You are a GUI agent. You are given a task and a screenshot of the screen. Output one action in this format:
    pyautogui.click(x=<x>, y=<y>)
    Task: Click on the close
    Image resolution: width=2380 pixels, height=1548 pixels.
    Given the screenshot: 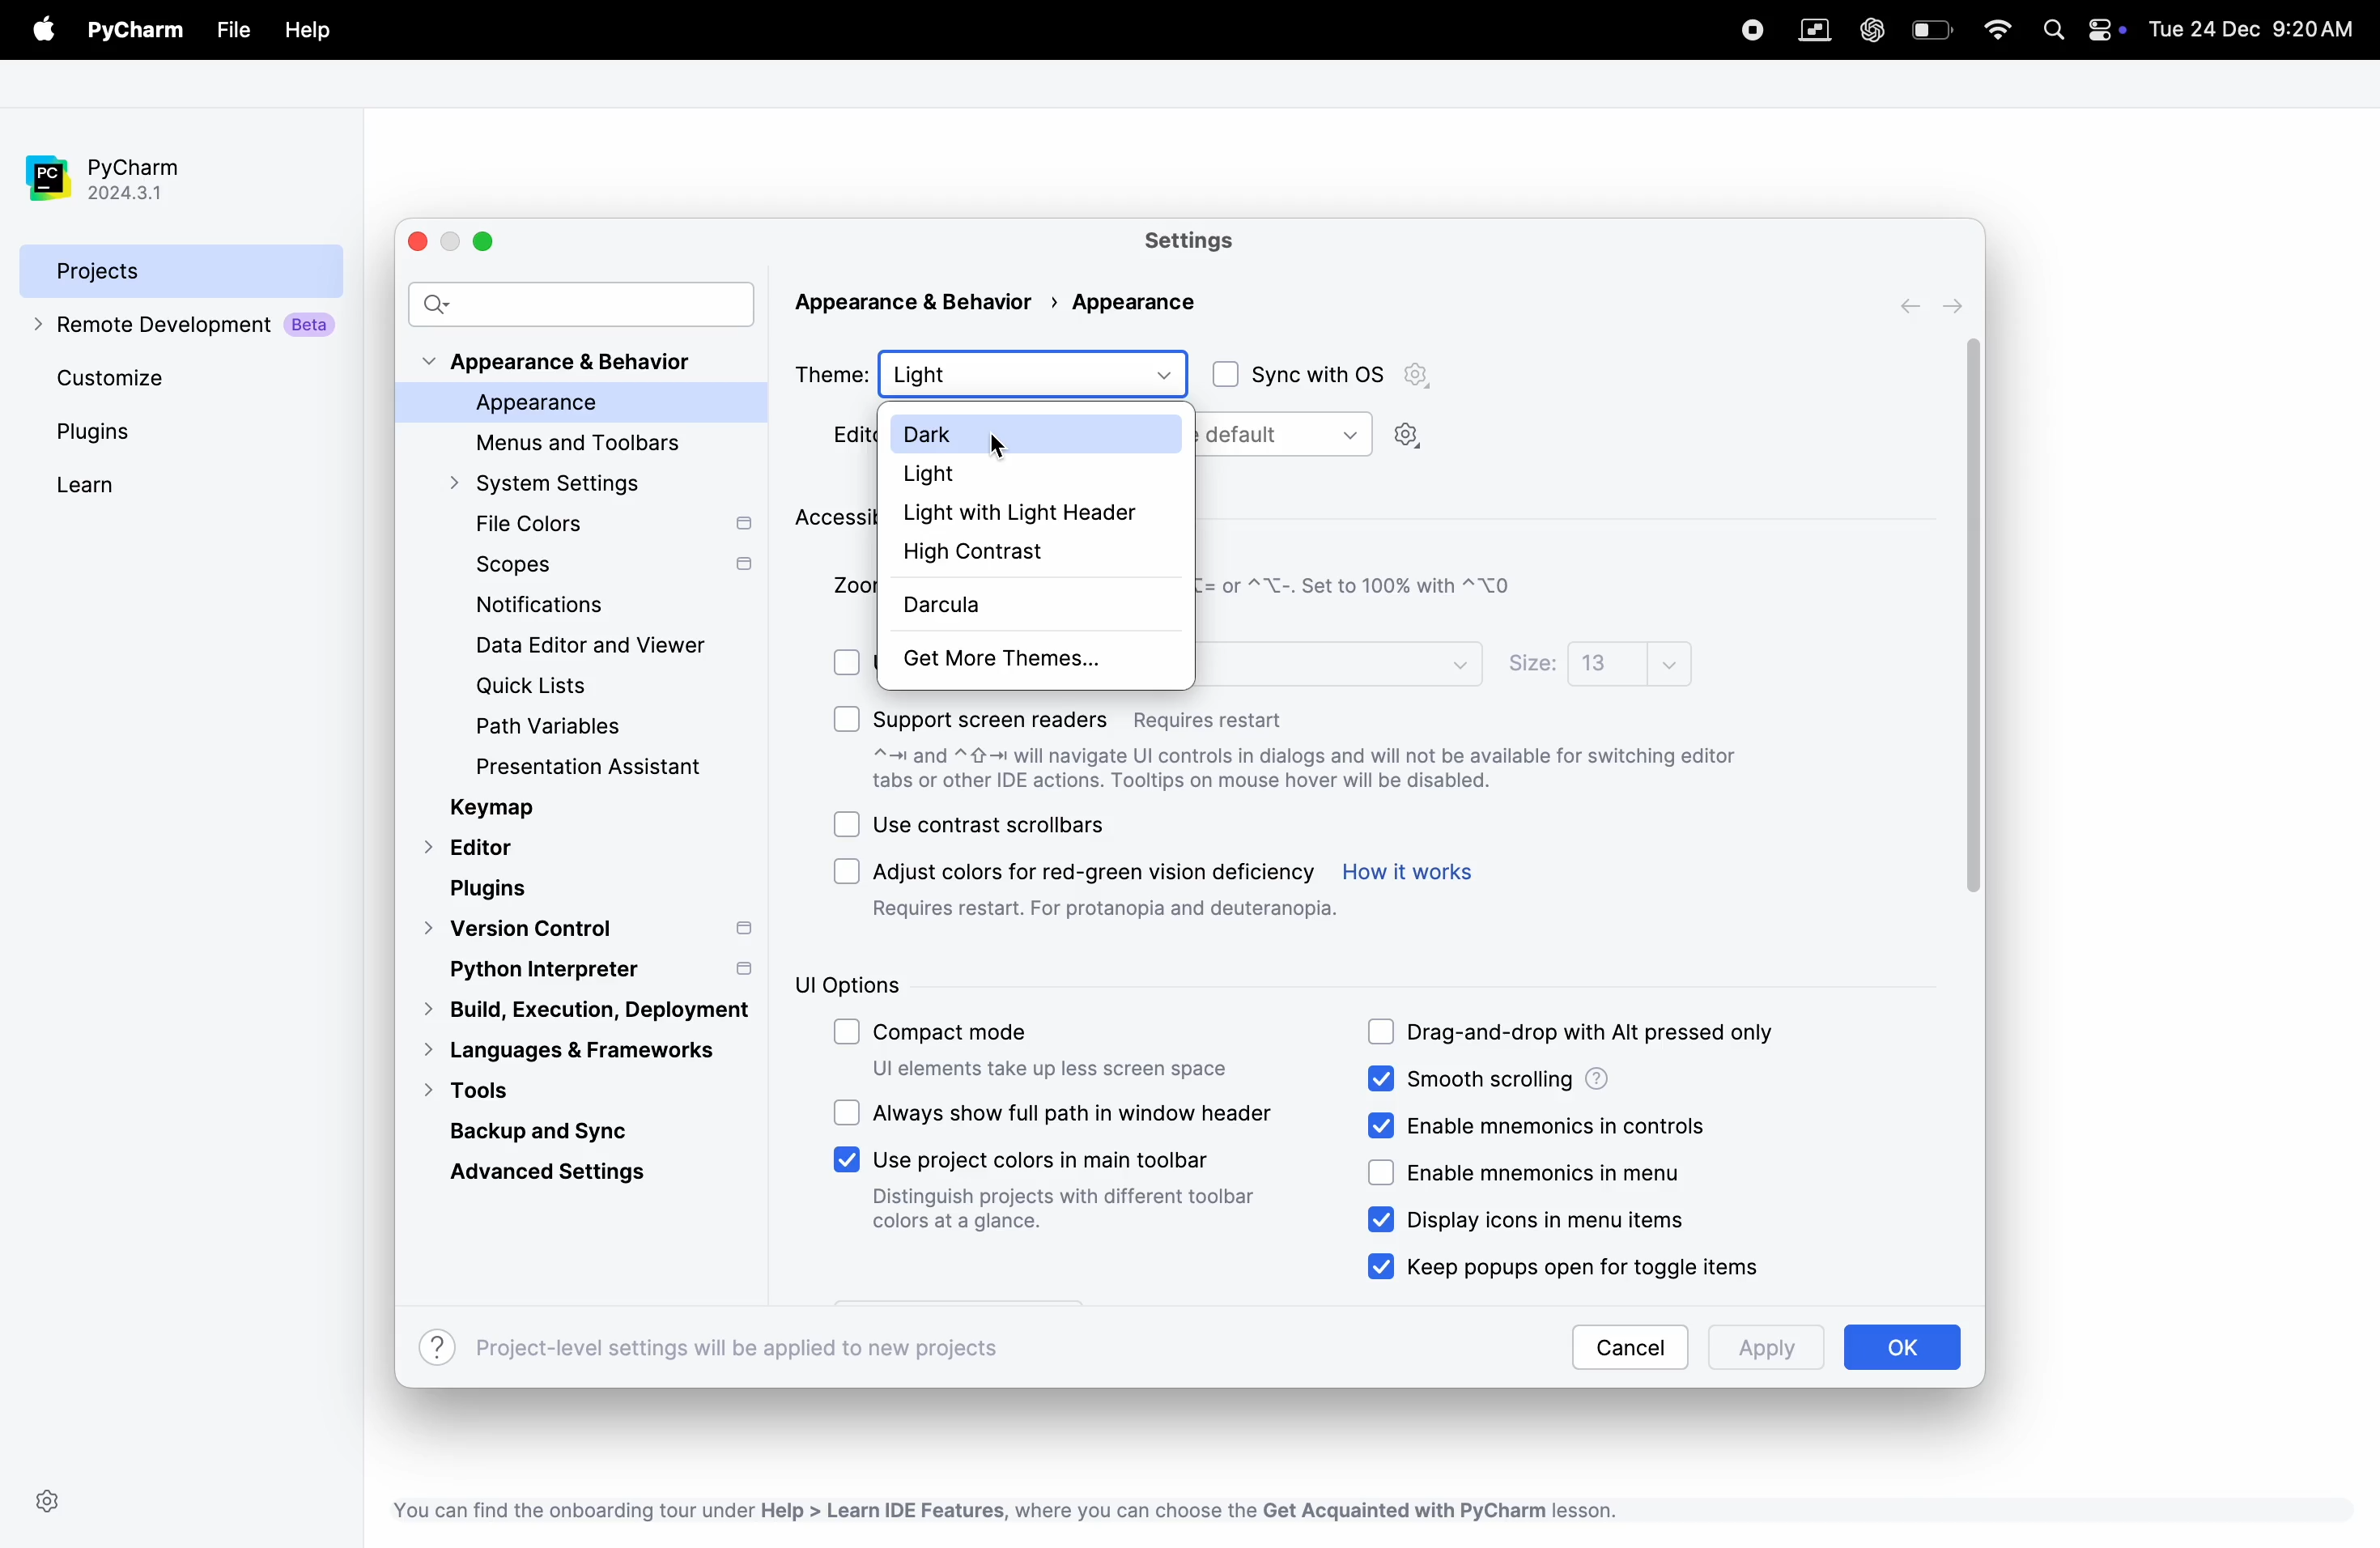 What is the action you would take?
    pyautogui.click(x=423, y=242)
    